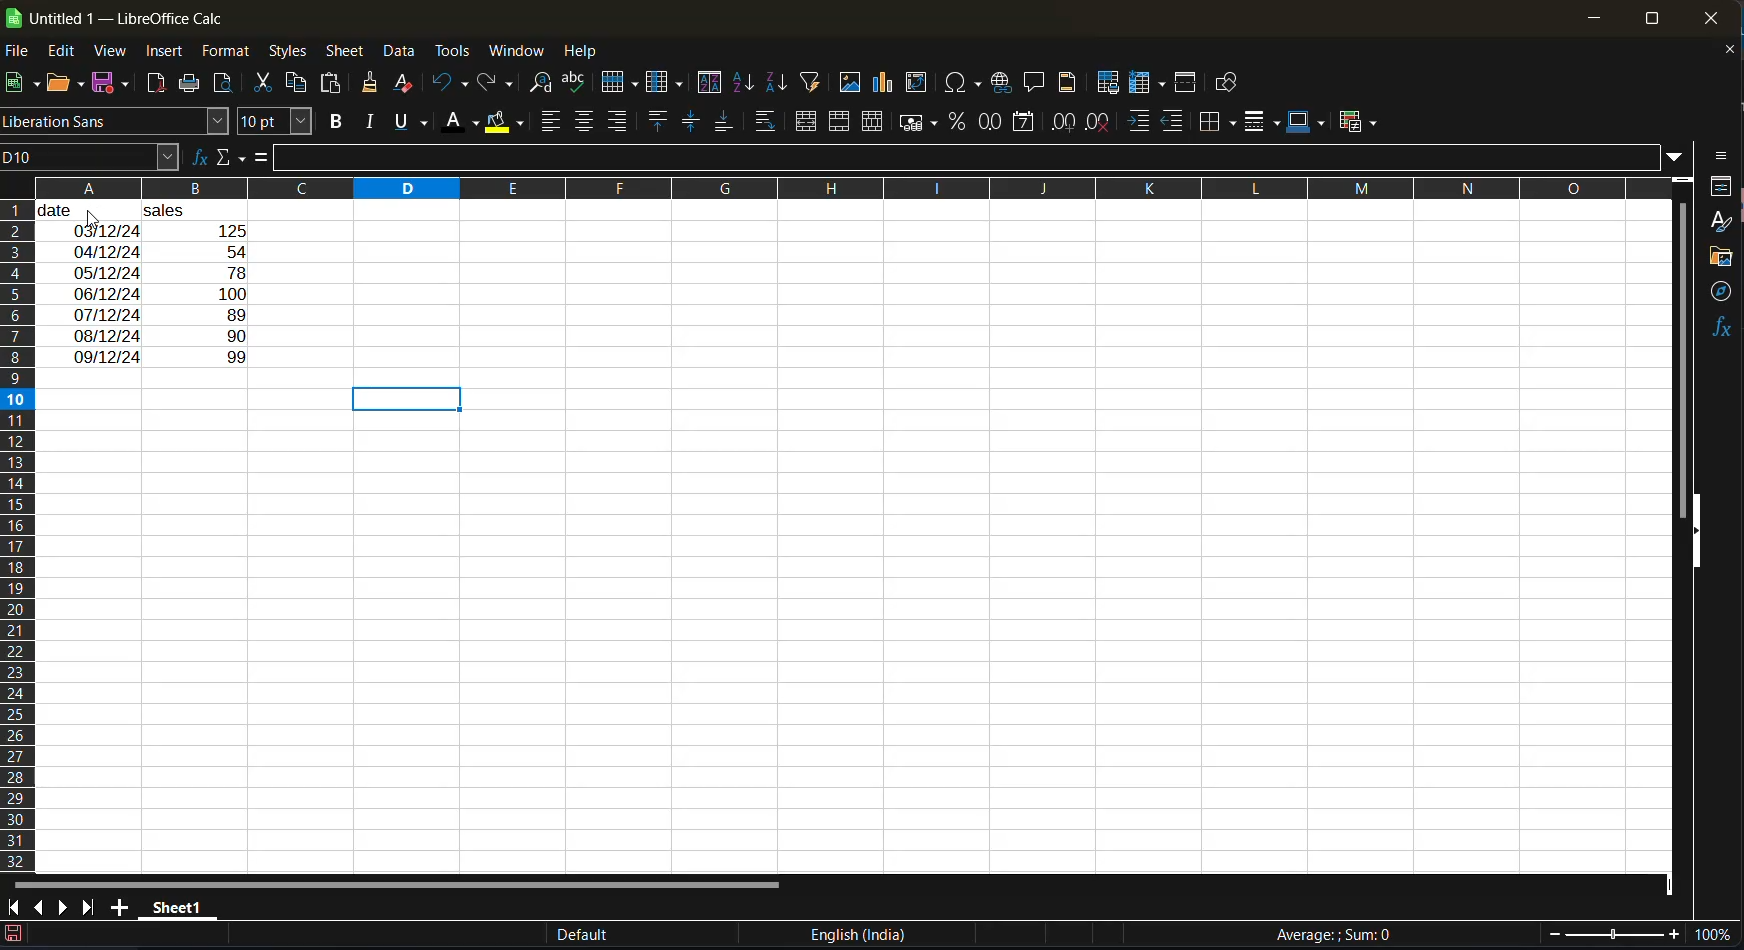 This screenshot has width=1744, height=950. What do you see at coordinates (843, 126) in the screenshot?
I see `merge cells` at bounding box center [843, 126].